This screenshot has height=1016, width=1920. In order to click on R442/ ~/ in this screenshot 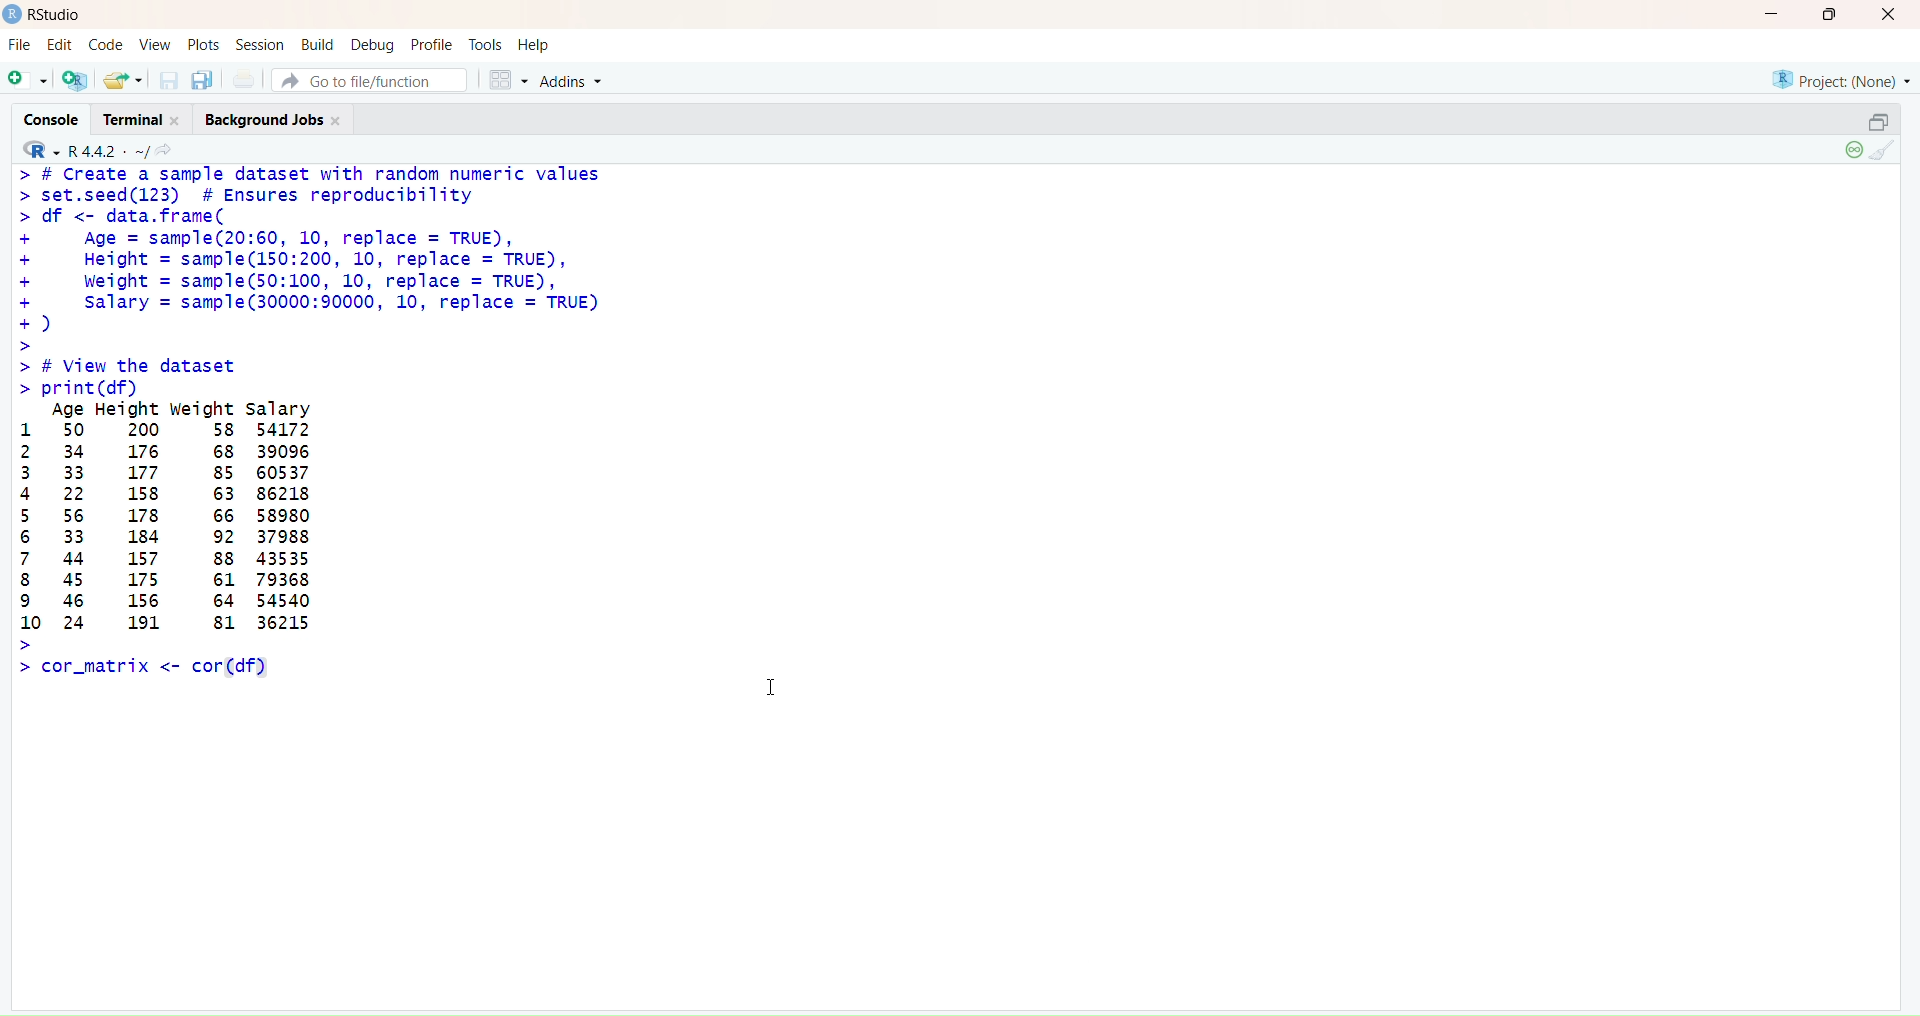, I will do `click(110, 149)`.